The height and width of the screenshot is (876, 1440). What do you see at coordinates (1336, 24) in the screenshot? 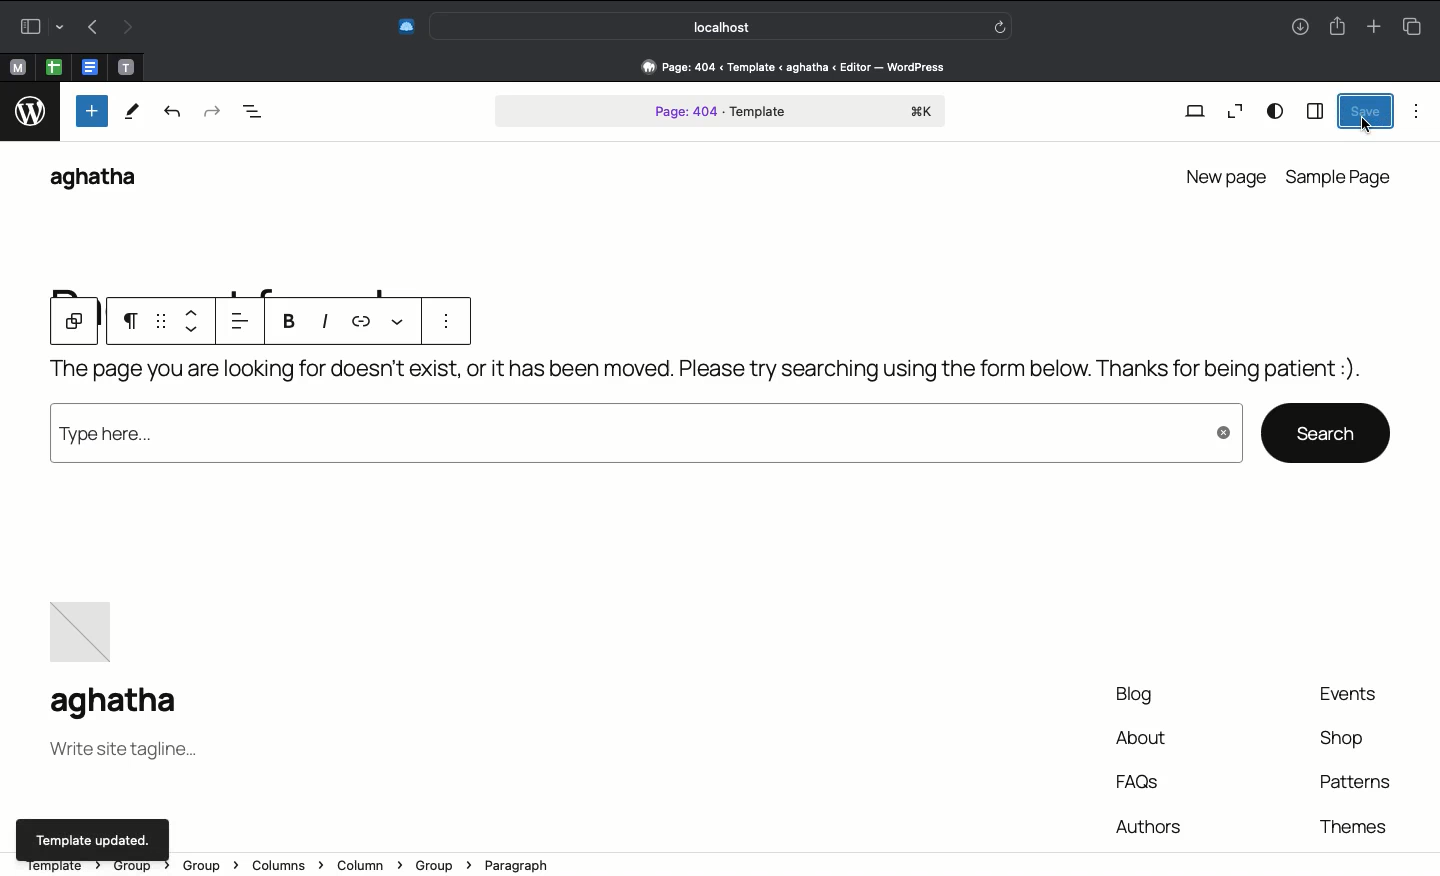
I see `Share` at bounding box center [1336, 24].